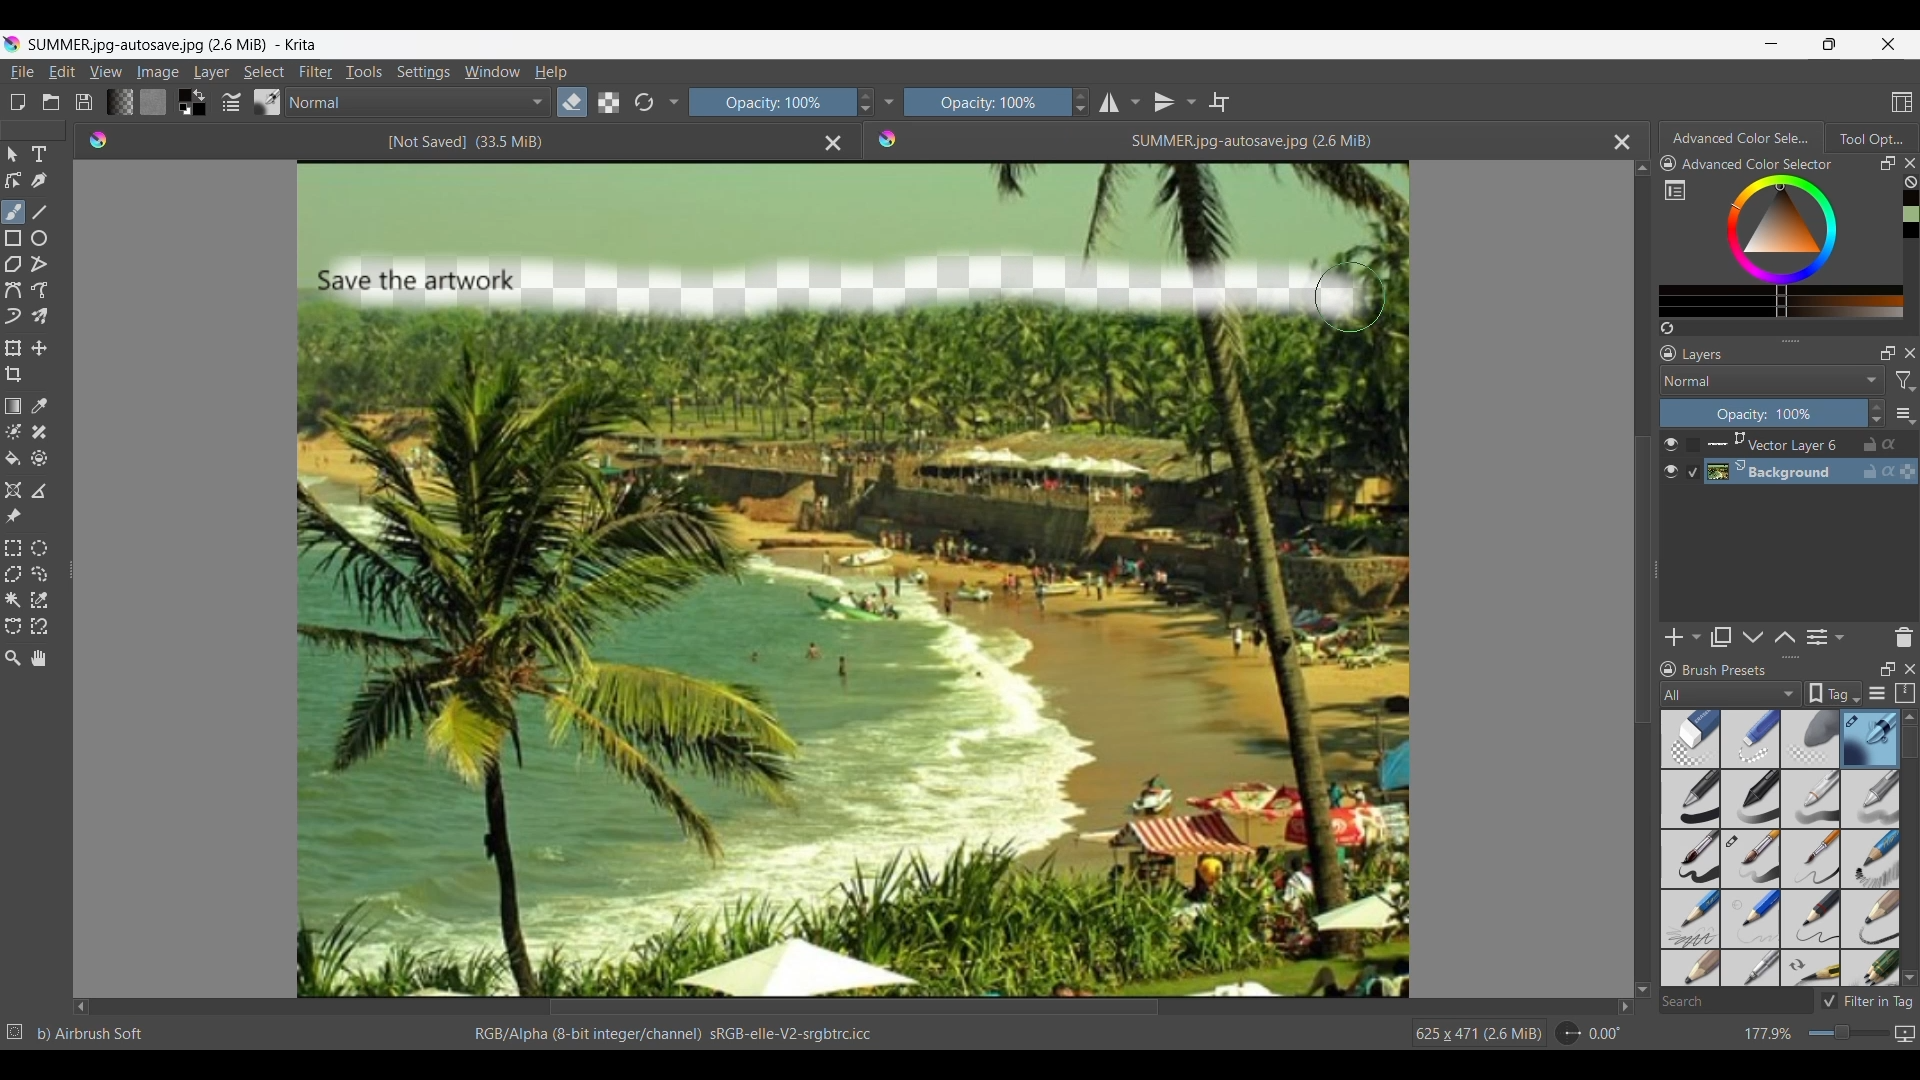 This screenshot has height=1080, width=1920. I want to click on Show/Hide respective layer in image space , so click(1670, 458).